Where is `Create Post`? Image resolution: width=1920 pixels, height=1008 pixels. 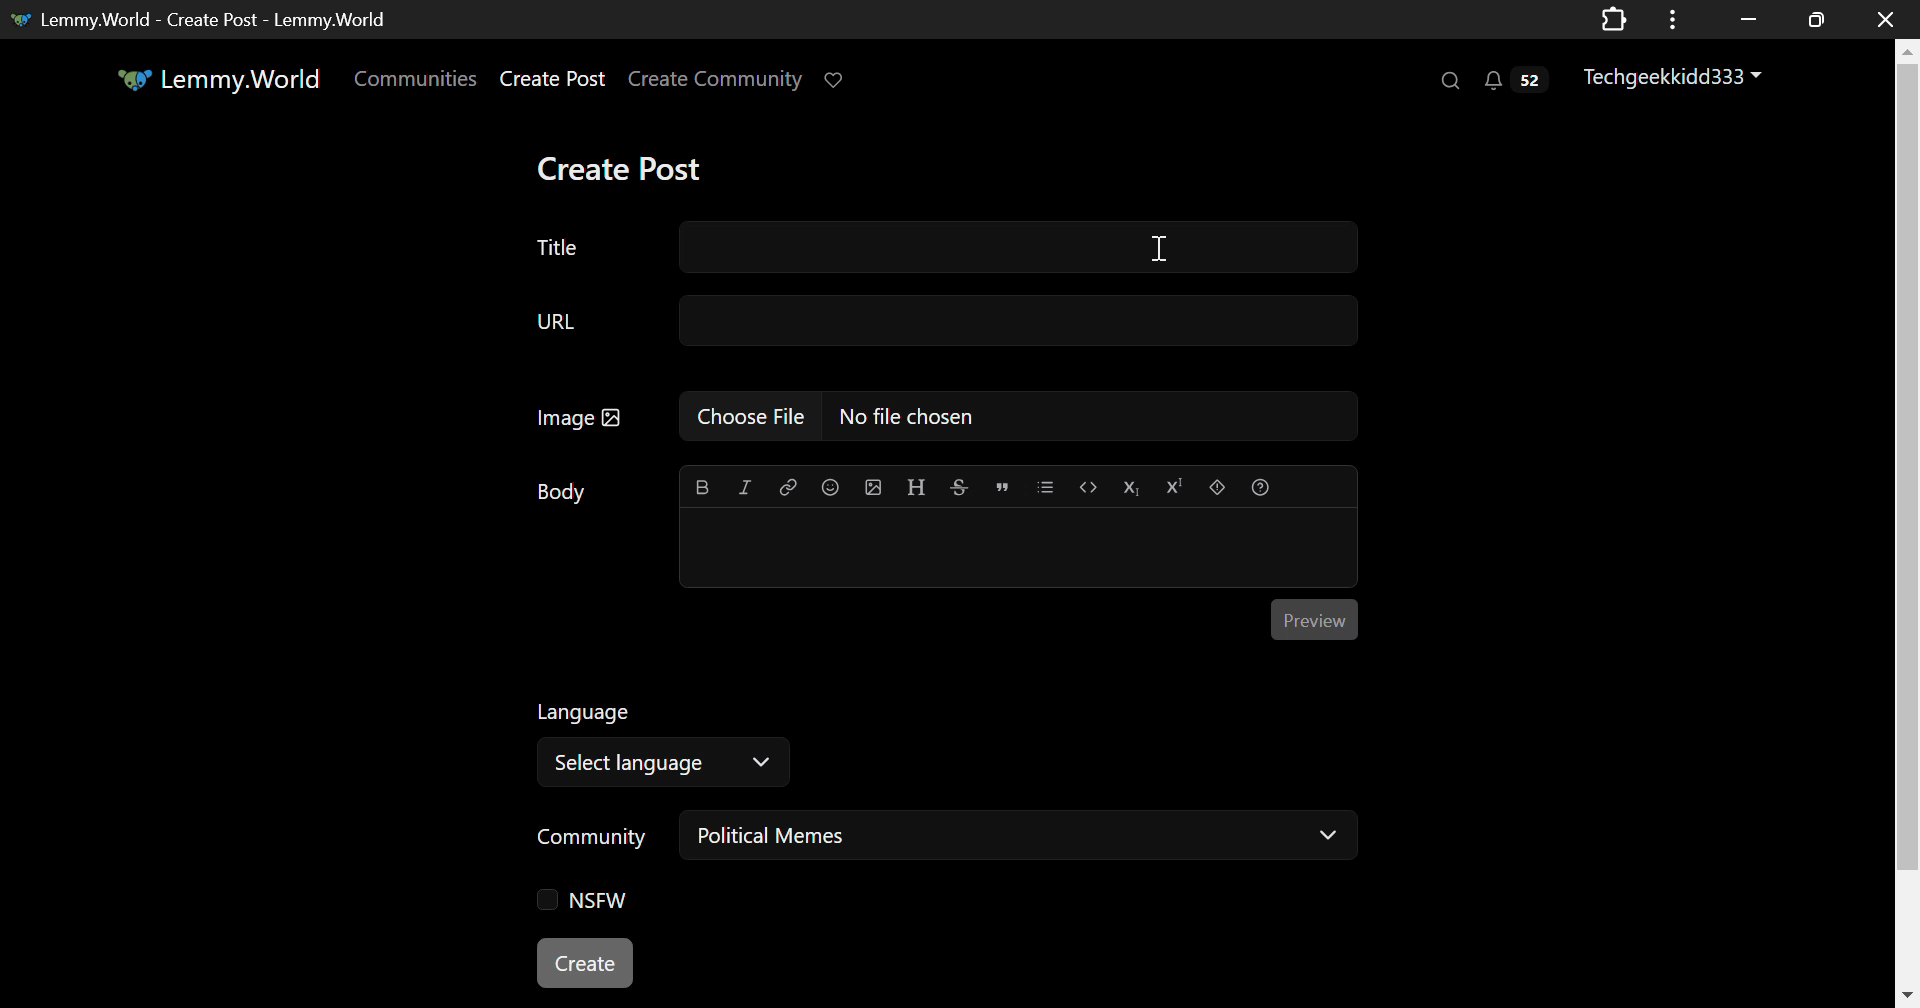 Create Post is located at coordinates (632, 168).